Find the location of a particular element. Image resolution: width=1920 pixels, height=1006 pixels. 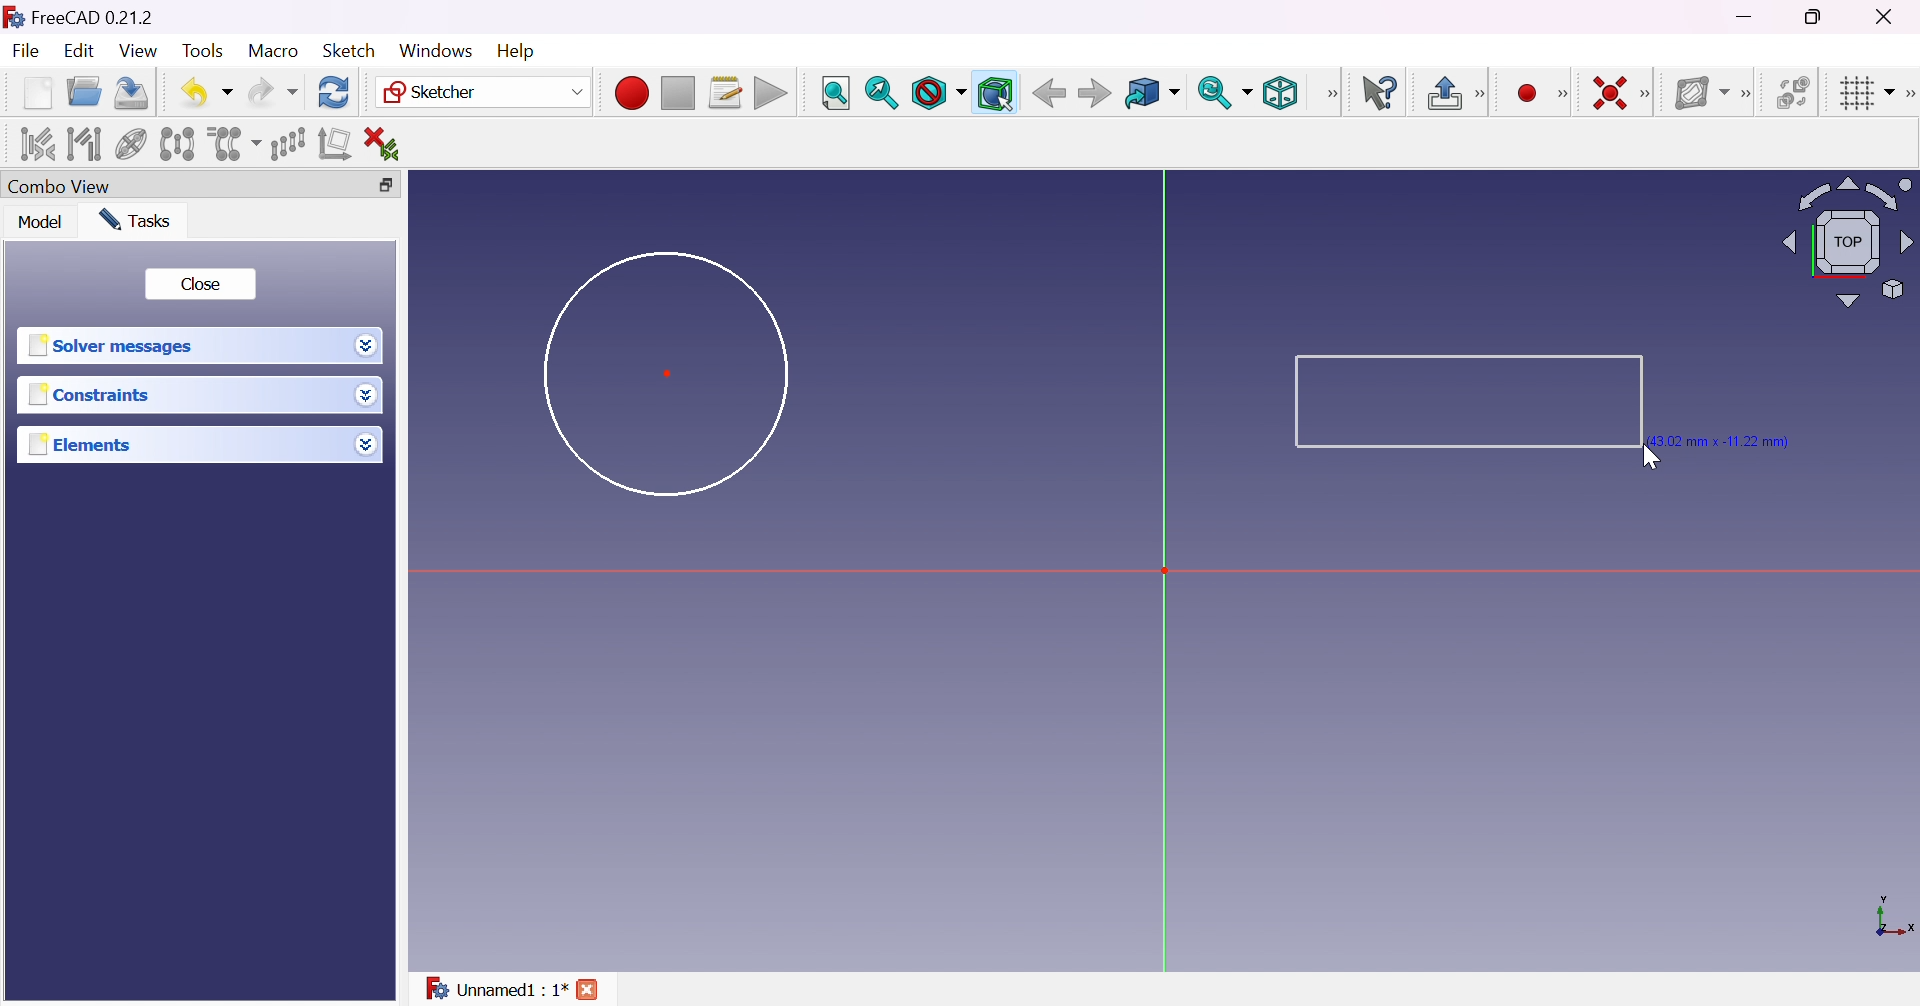

Select associated constraints is located at coordinates (34, 144).